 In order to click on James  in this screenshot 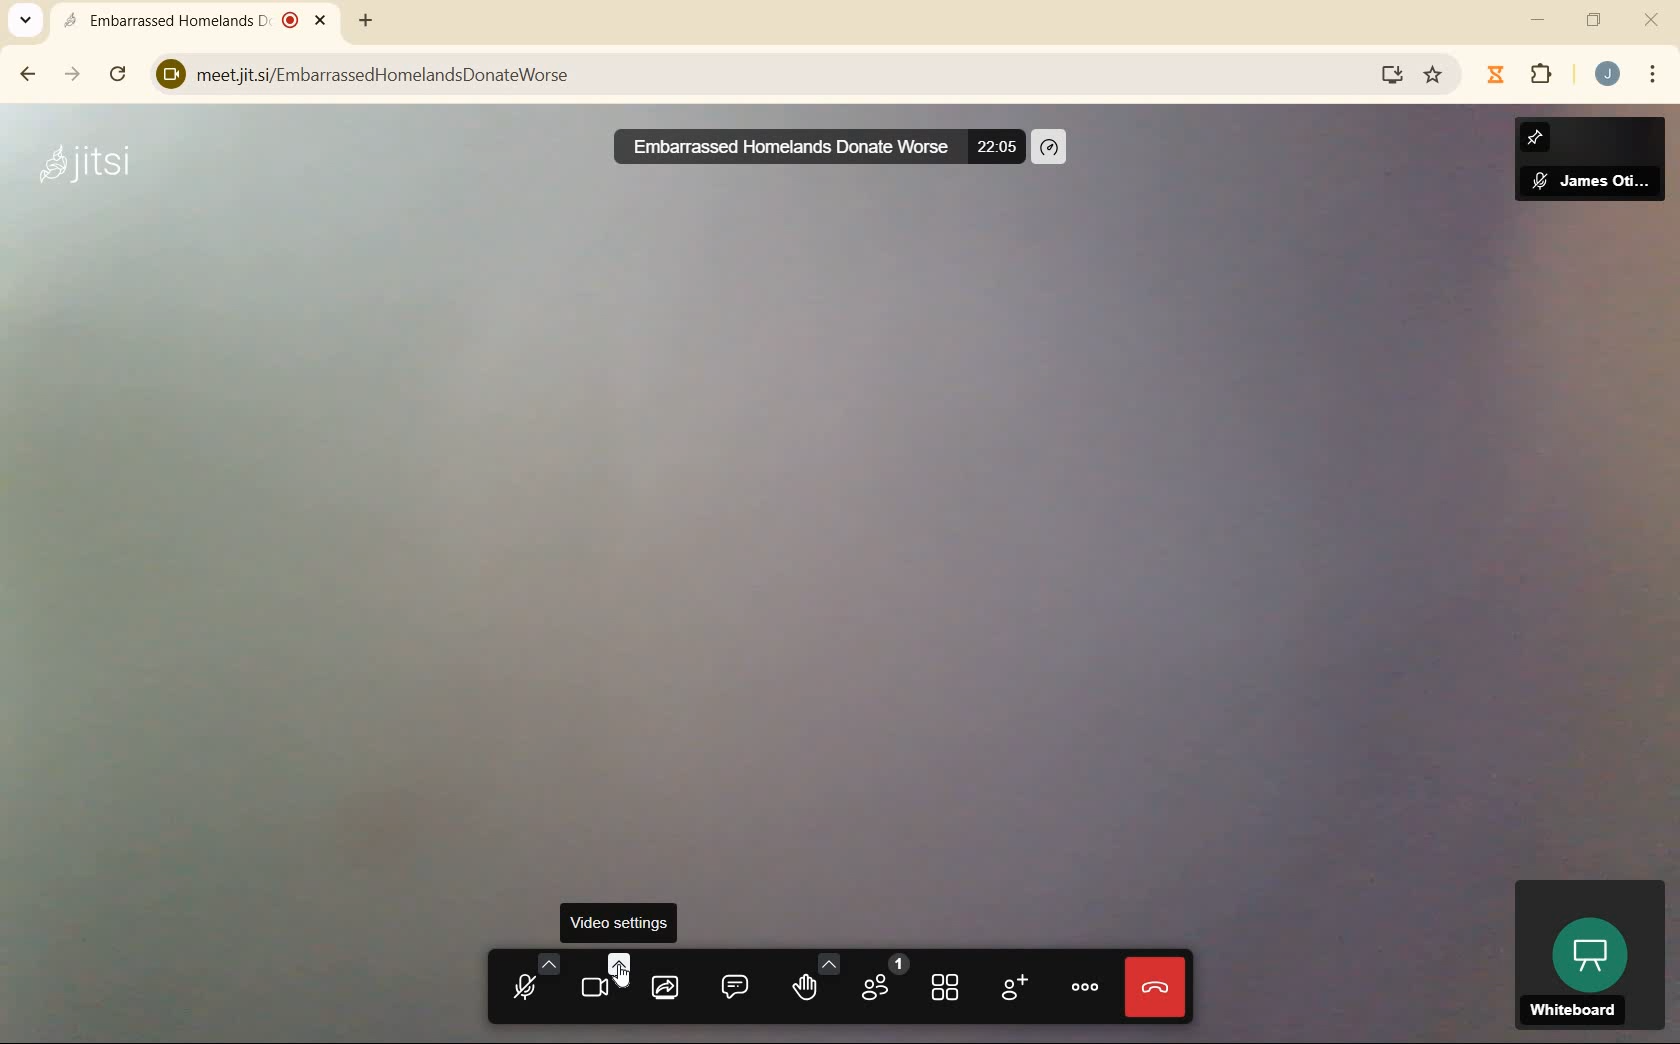, I will do `click(1590, 166)`.